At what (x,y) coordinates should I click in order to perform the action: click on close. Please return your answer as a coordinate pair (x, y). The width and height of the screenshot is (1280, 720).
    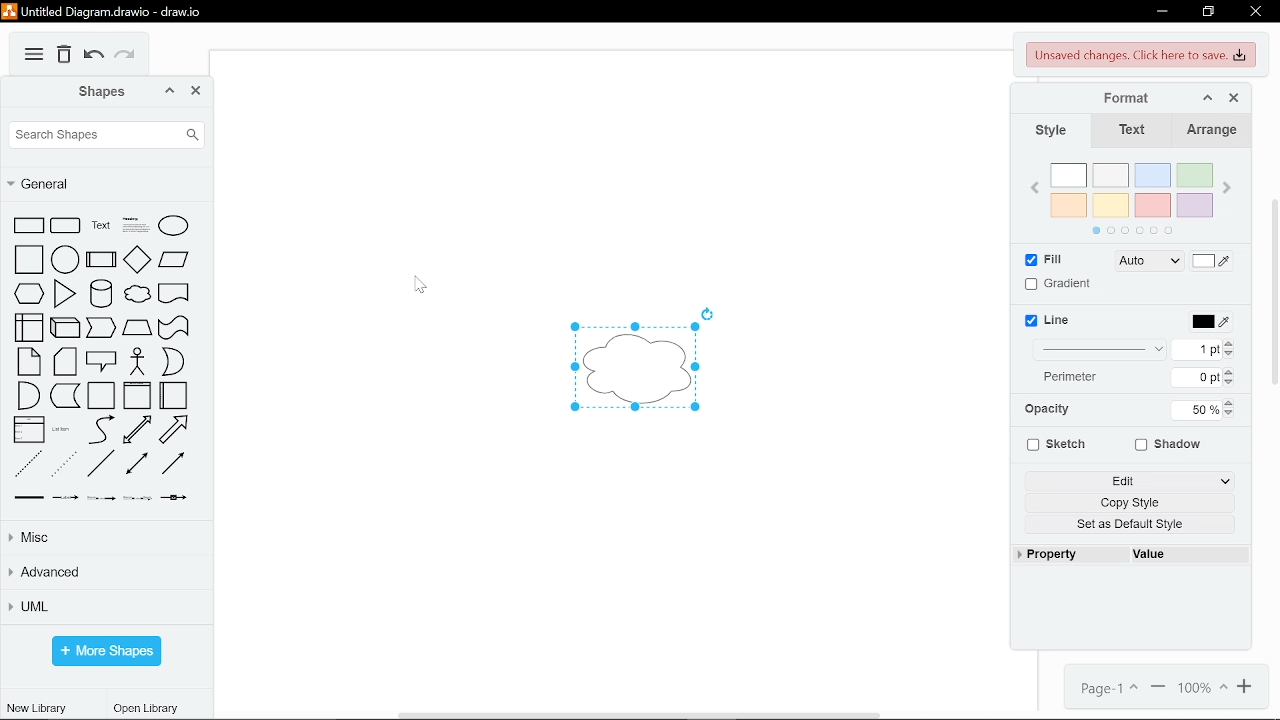
    Looking at the image, I should click on (1257, 12).